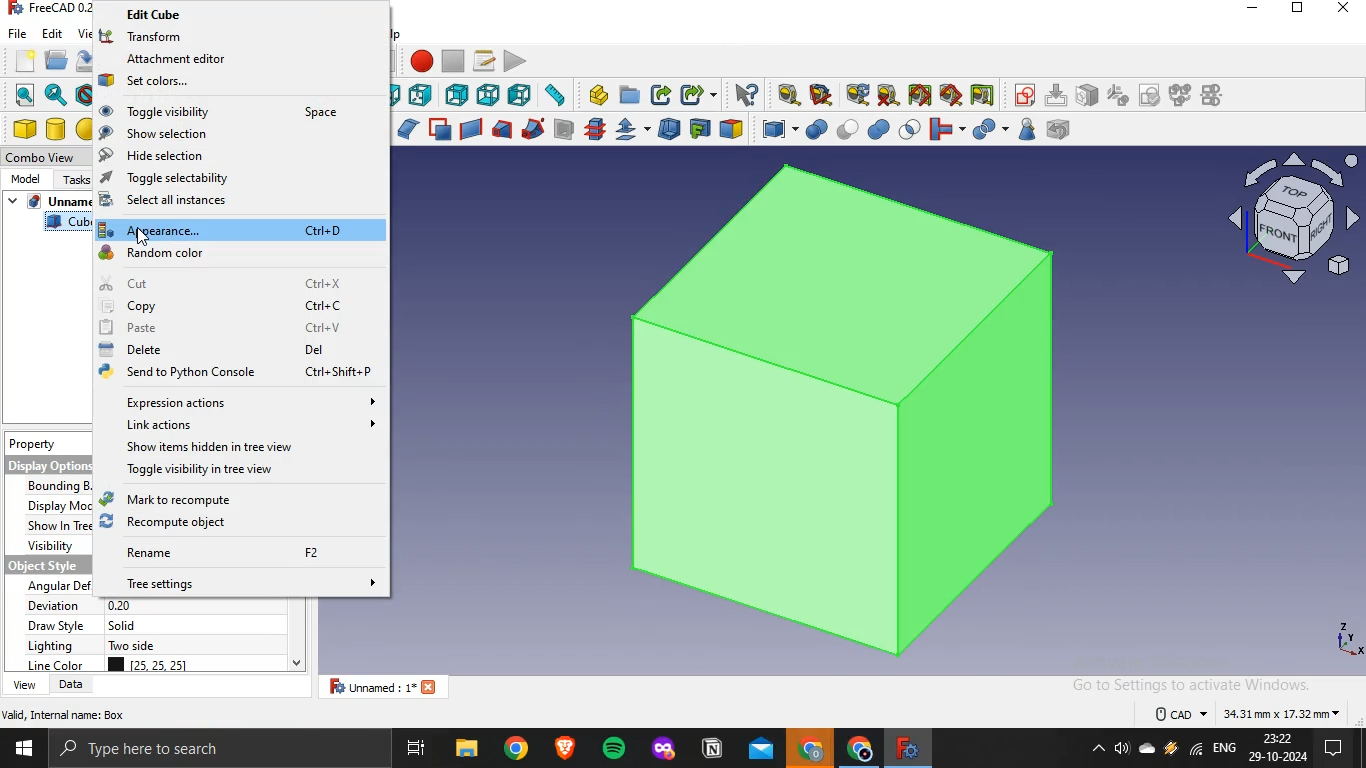 The width and height of the screenshot is (1366, 768). I want to click on compound tools, so click(771, 130).